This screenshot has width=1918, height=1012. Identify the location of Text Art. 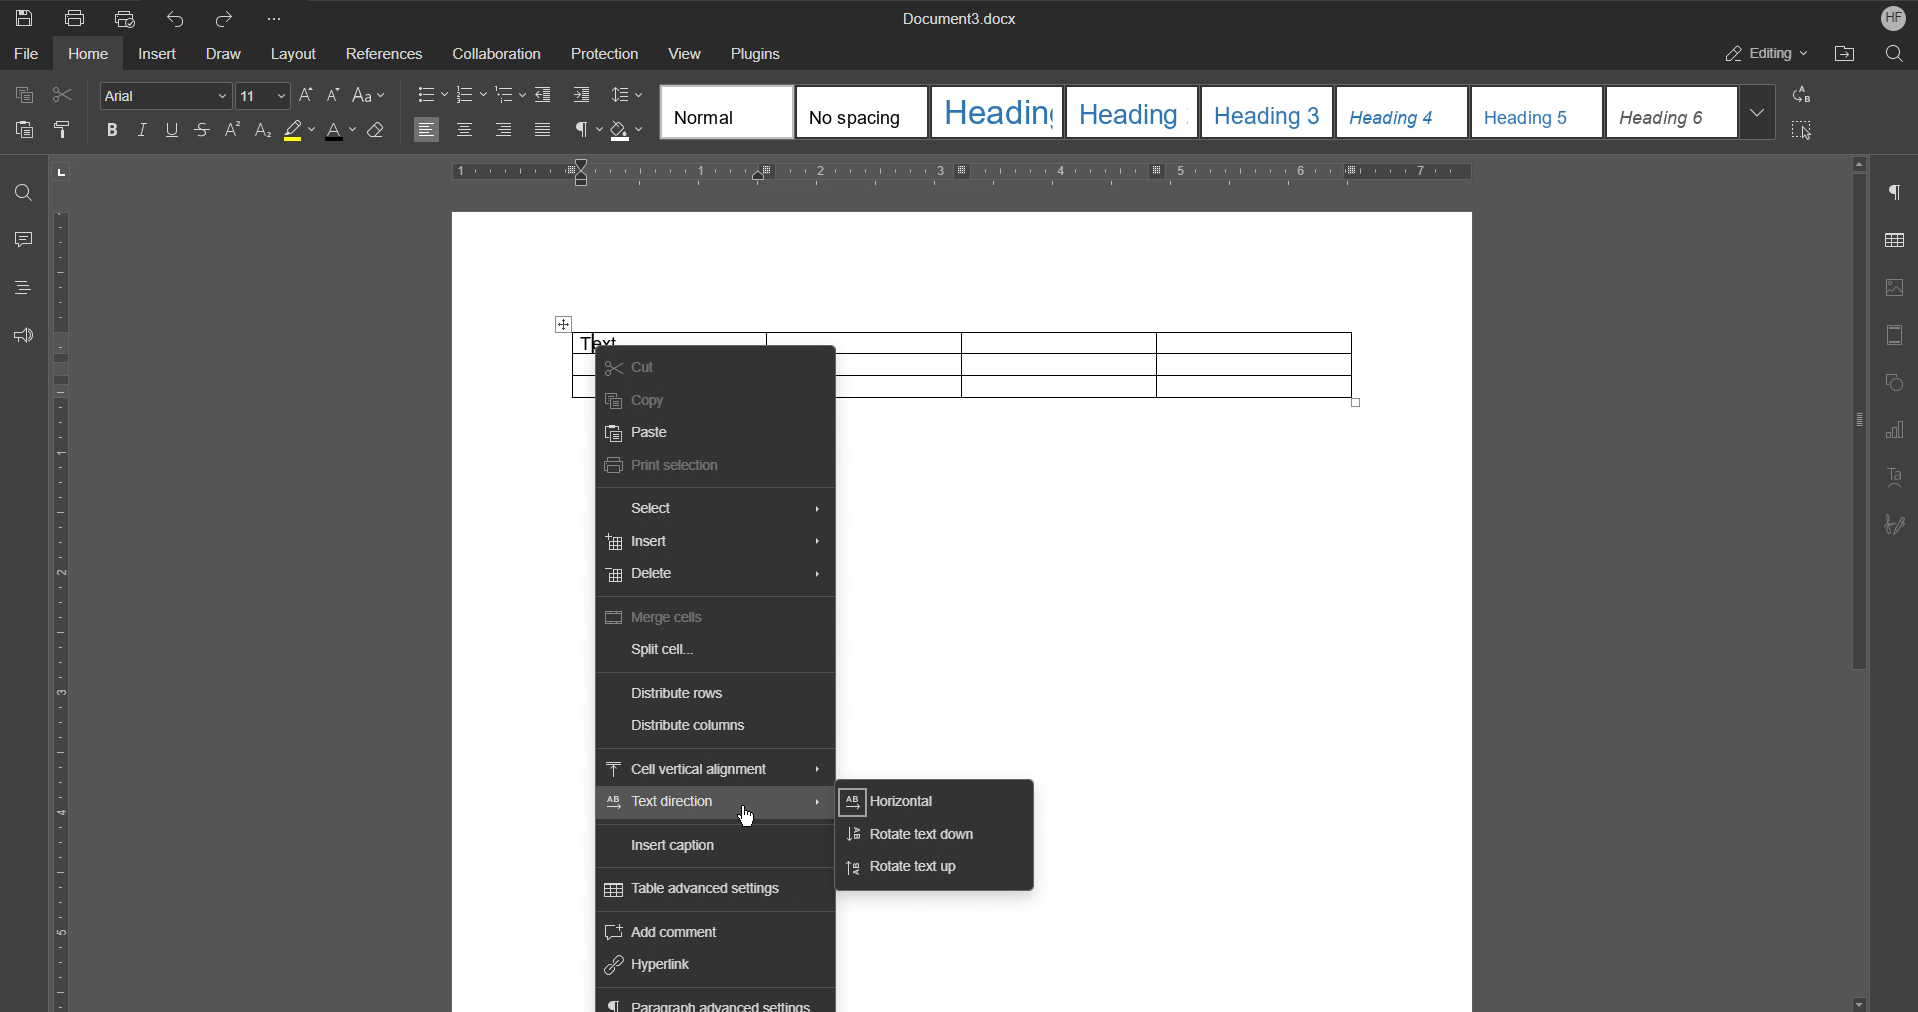
(1896, 476).